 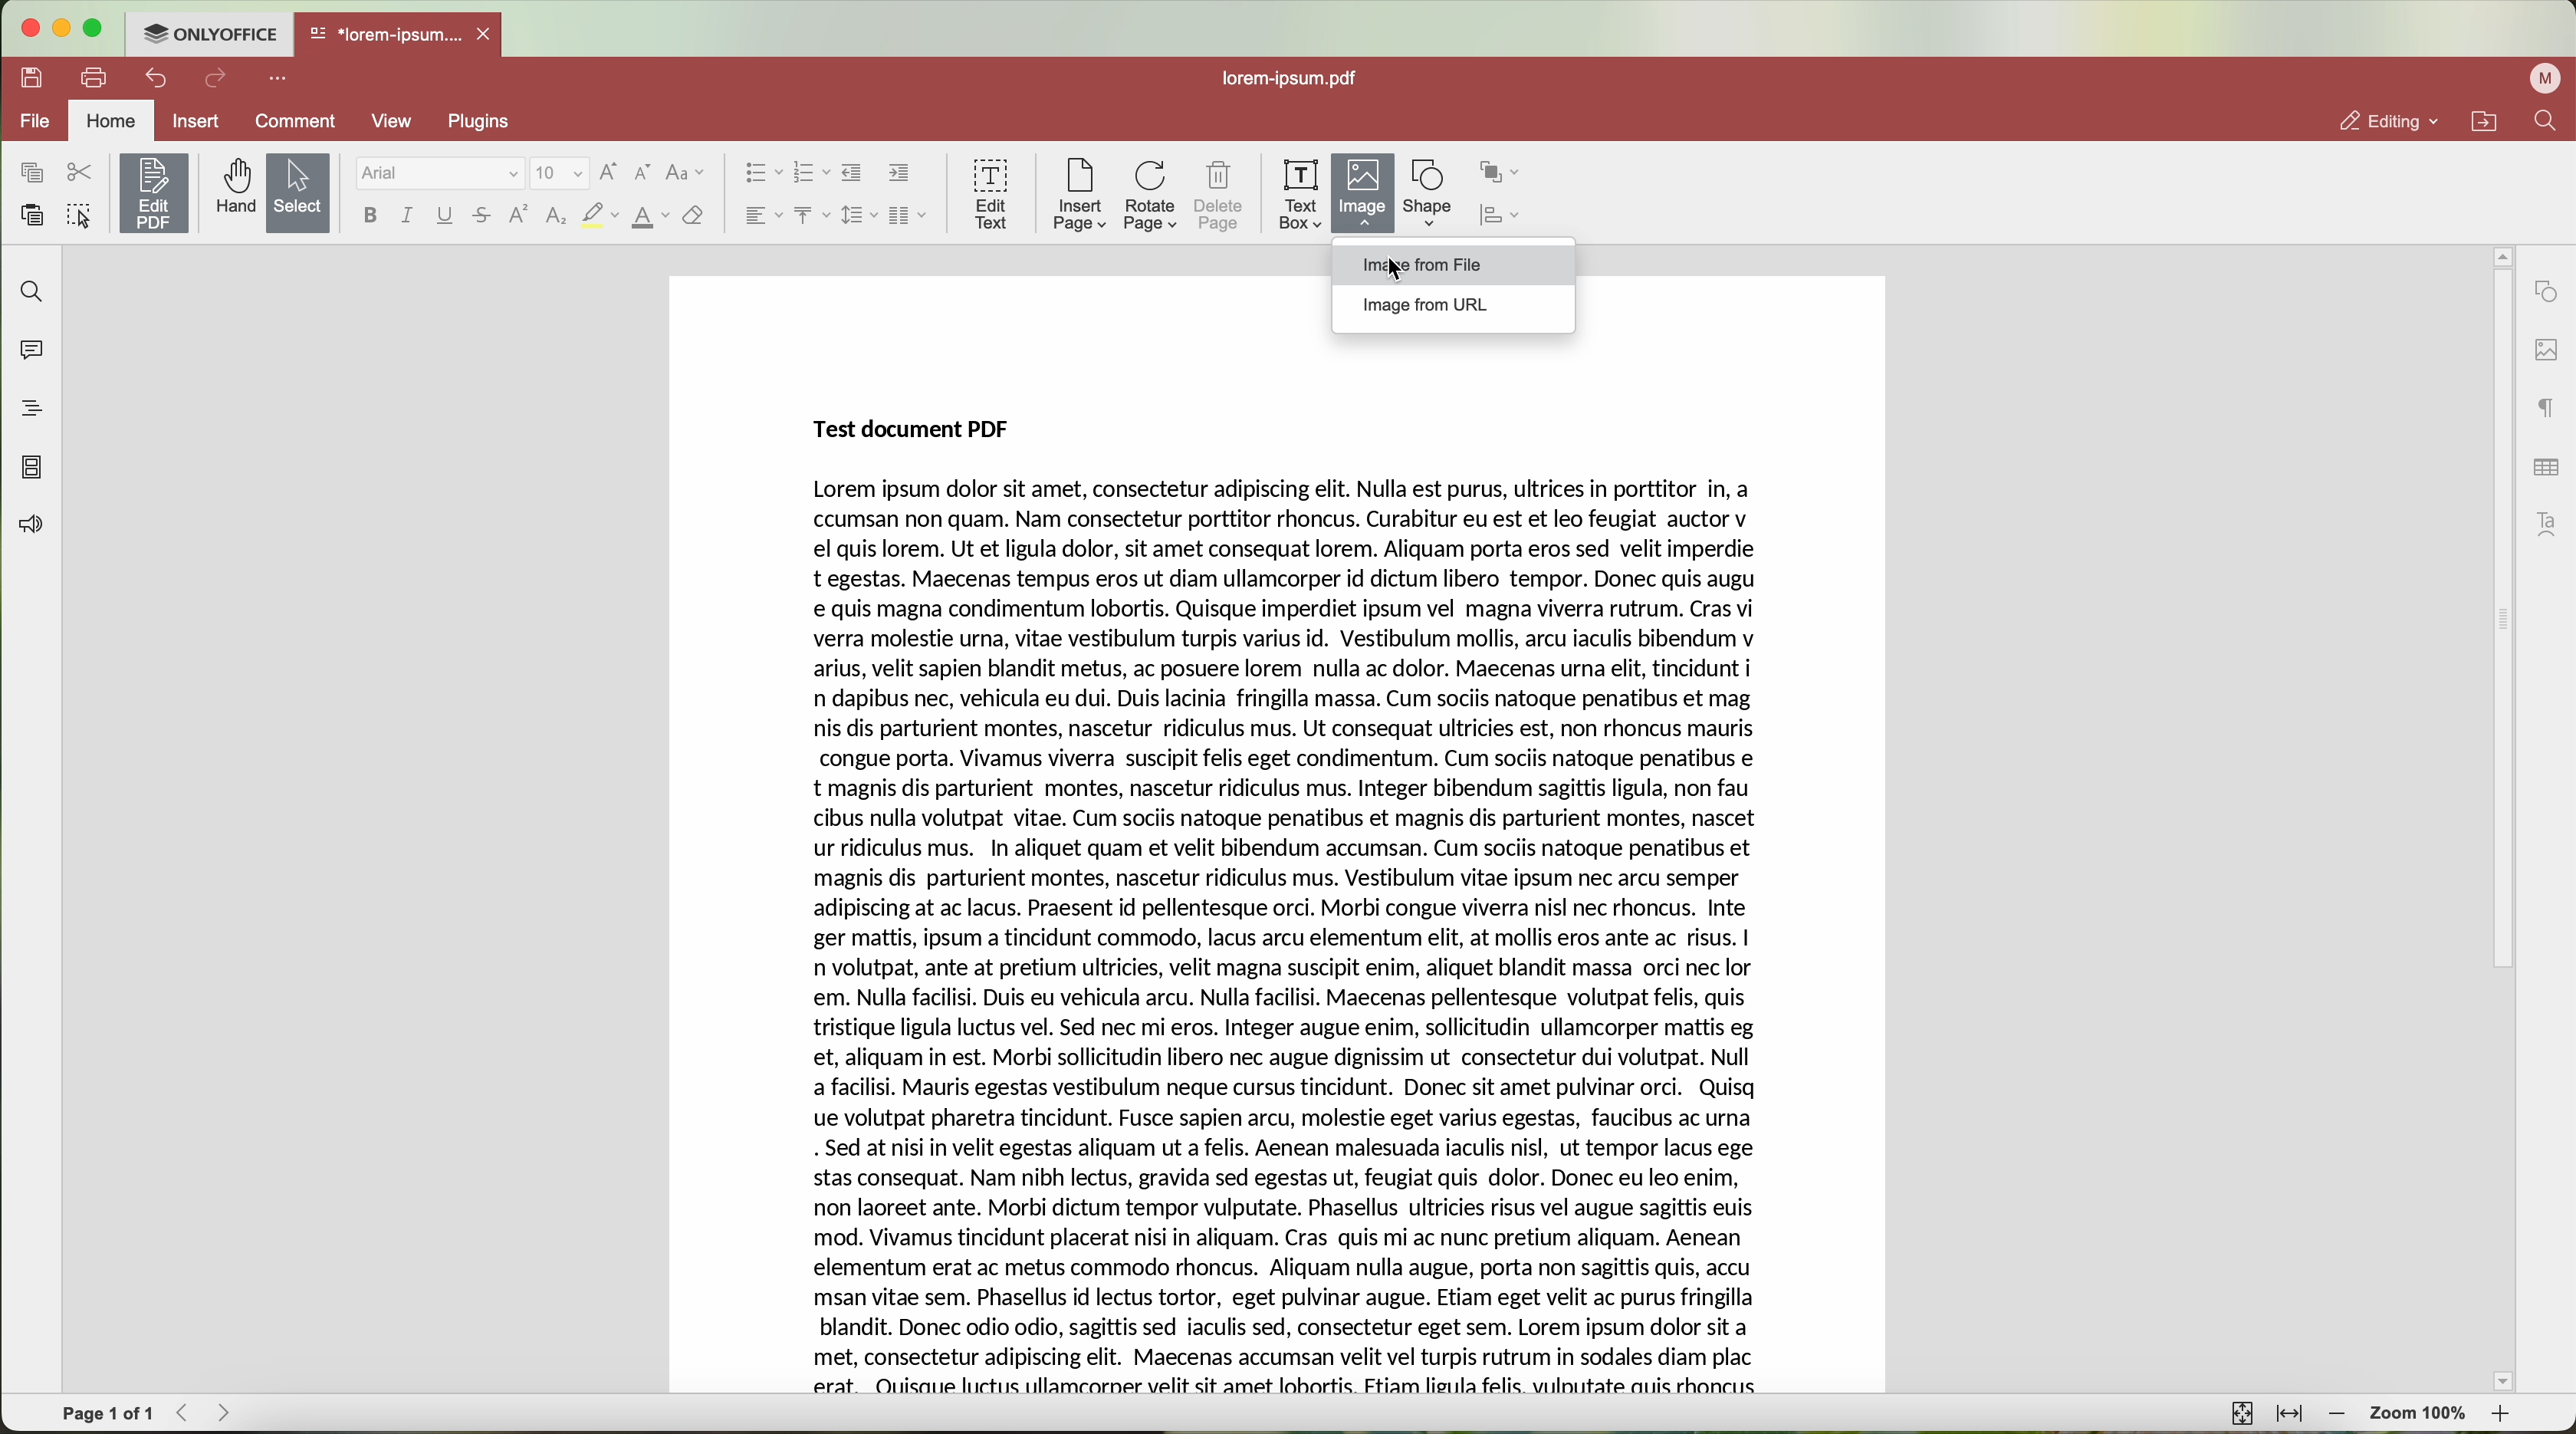 What do you see at coordinates (483, 217) in the screenshot?
I see `strikeout` at bounding box center [483, 217].